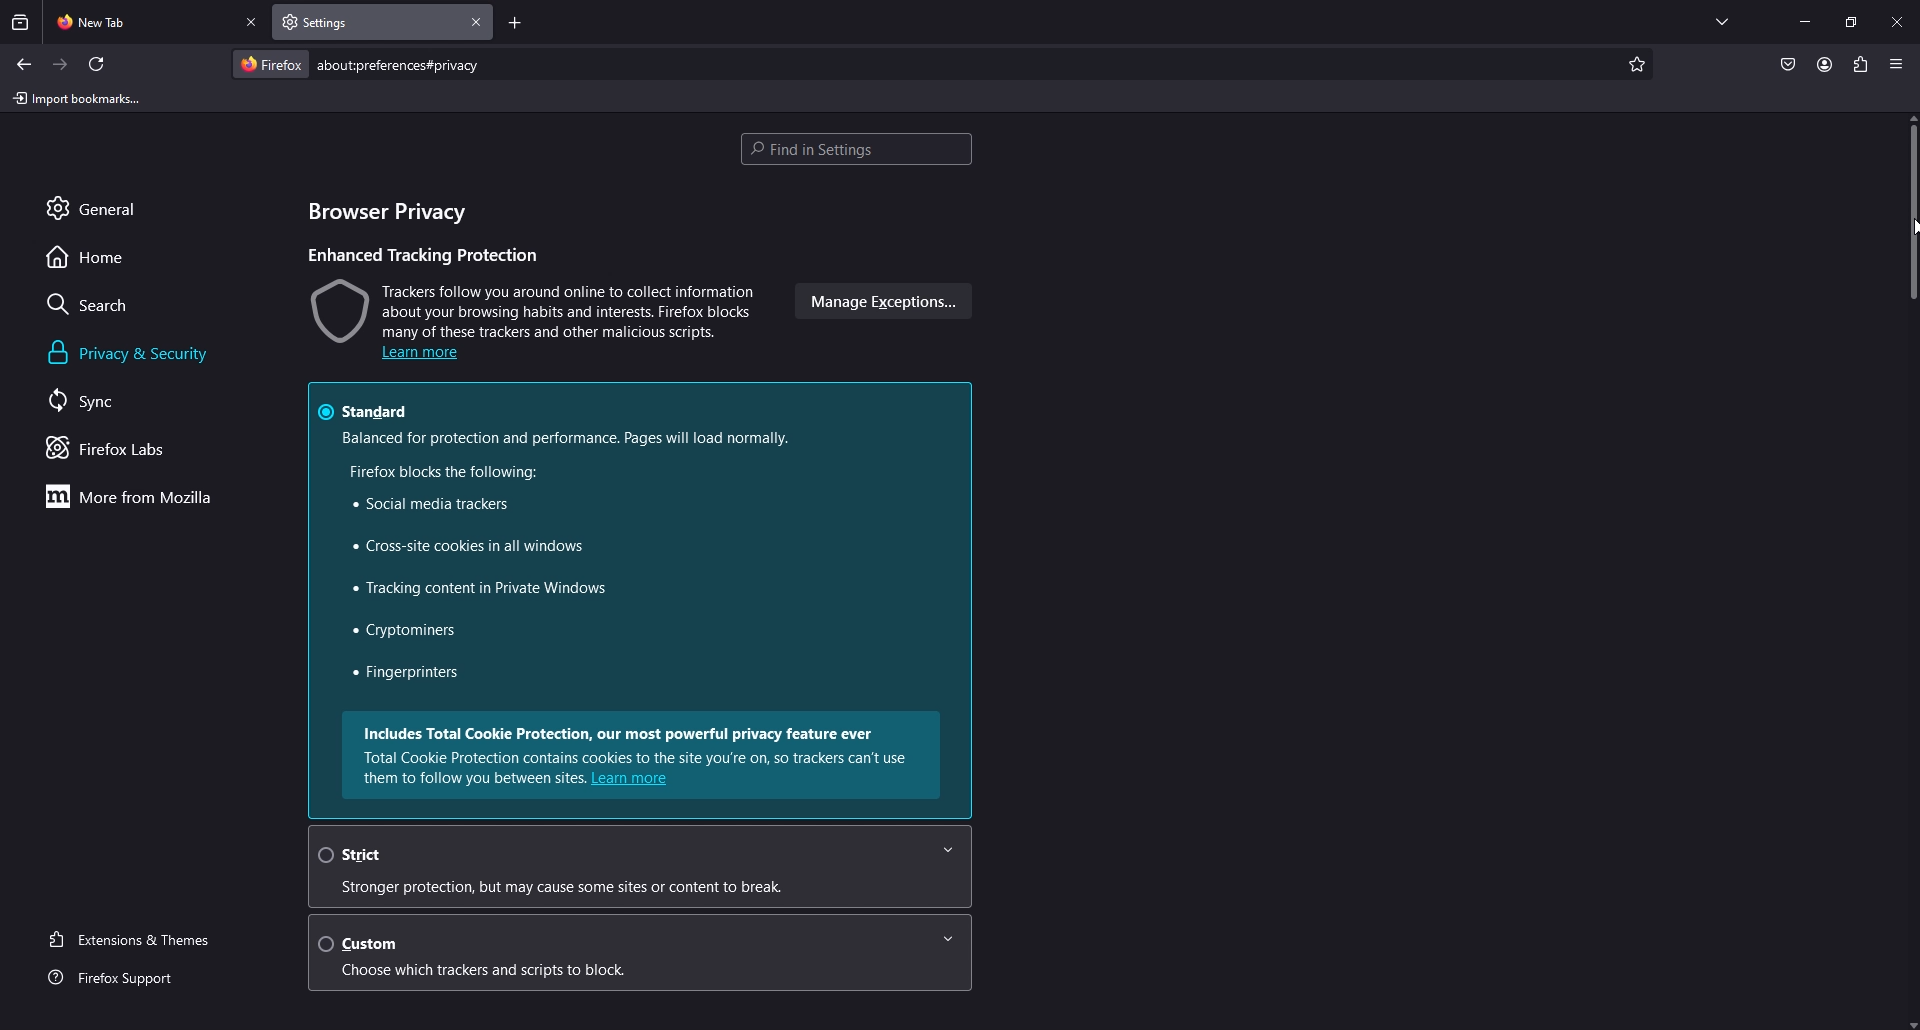  What do you see at coordinates (1908, 216) in the screenshot?
I see `vertical scrollbar` at bounding box center [1908, 216].